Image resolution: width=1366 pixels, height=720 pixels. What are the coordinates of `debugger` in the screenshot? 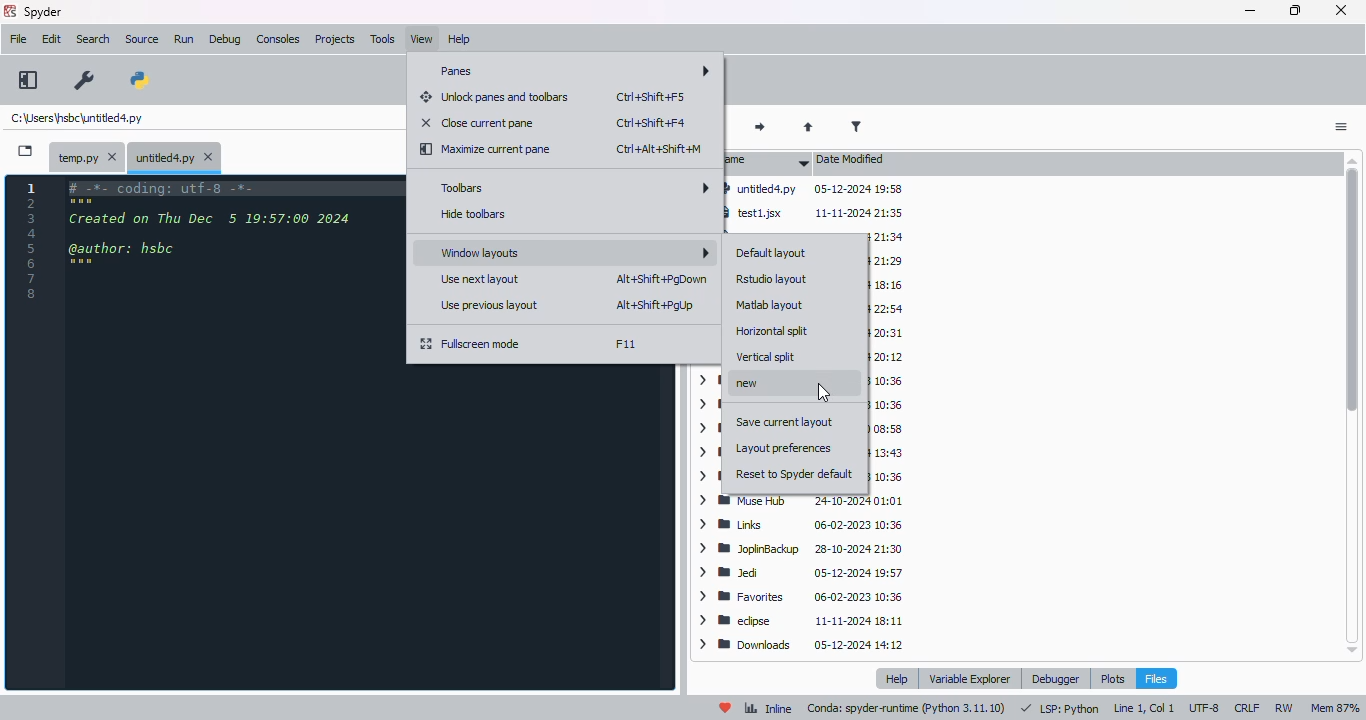 It's located at (1055, 679).